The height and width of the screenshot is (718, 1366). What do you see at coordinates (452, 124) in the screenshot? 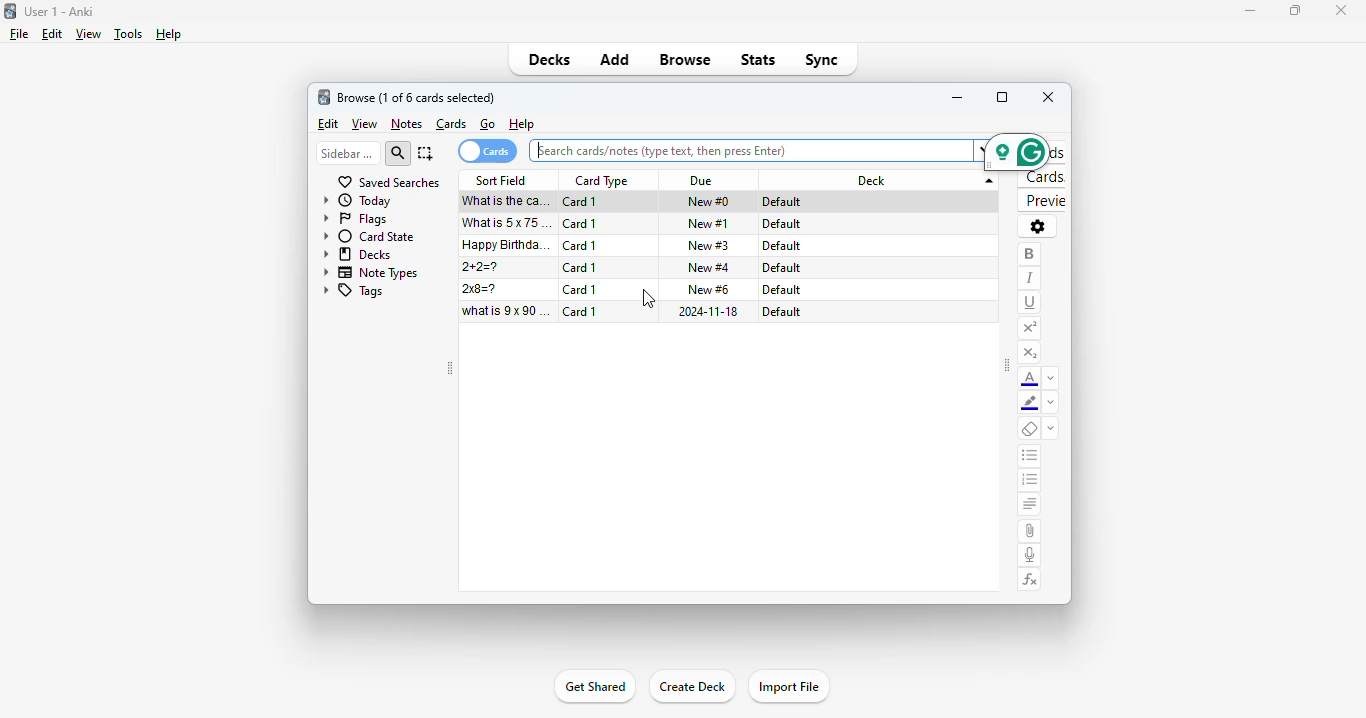
I see `cards` at bounding box center [452, 124].